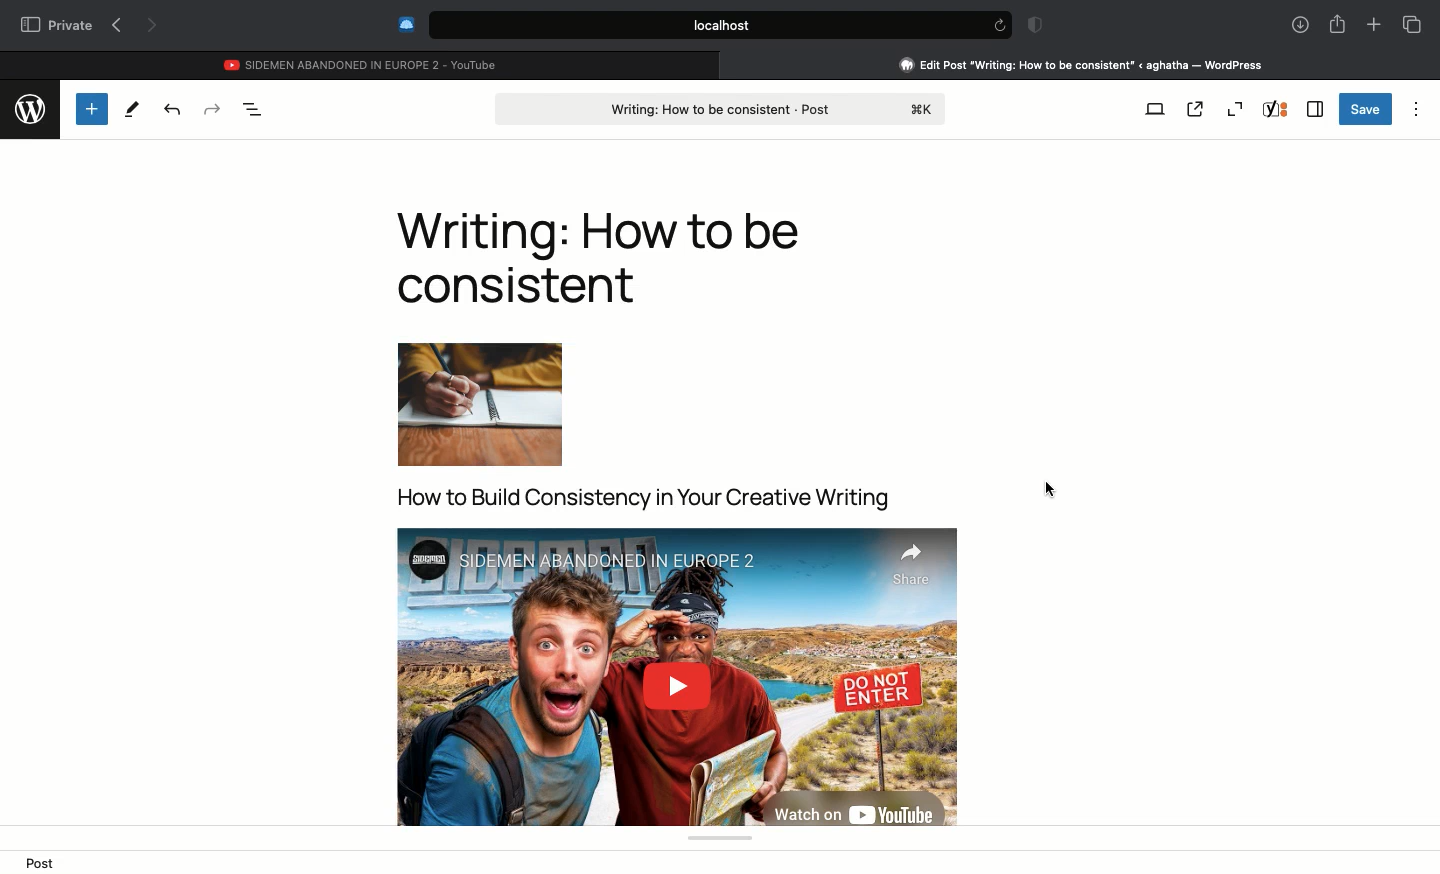  Describe the element at coordinates (1156, 107) in the screenshot. I see `View` at that location.